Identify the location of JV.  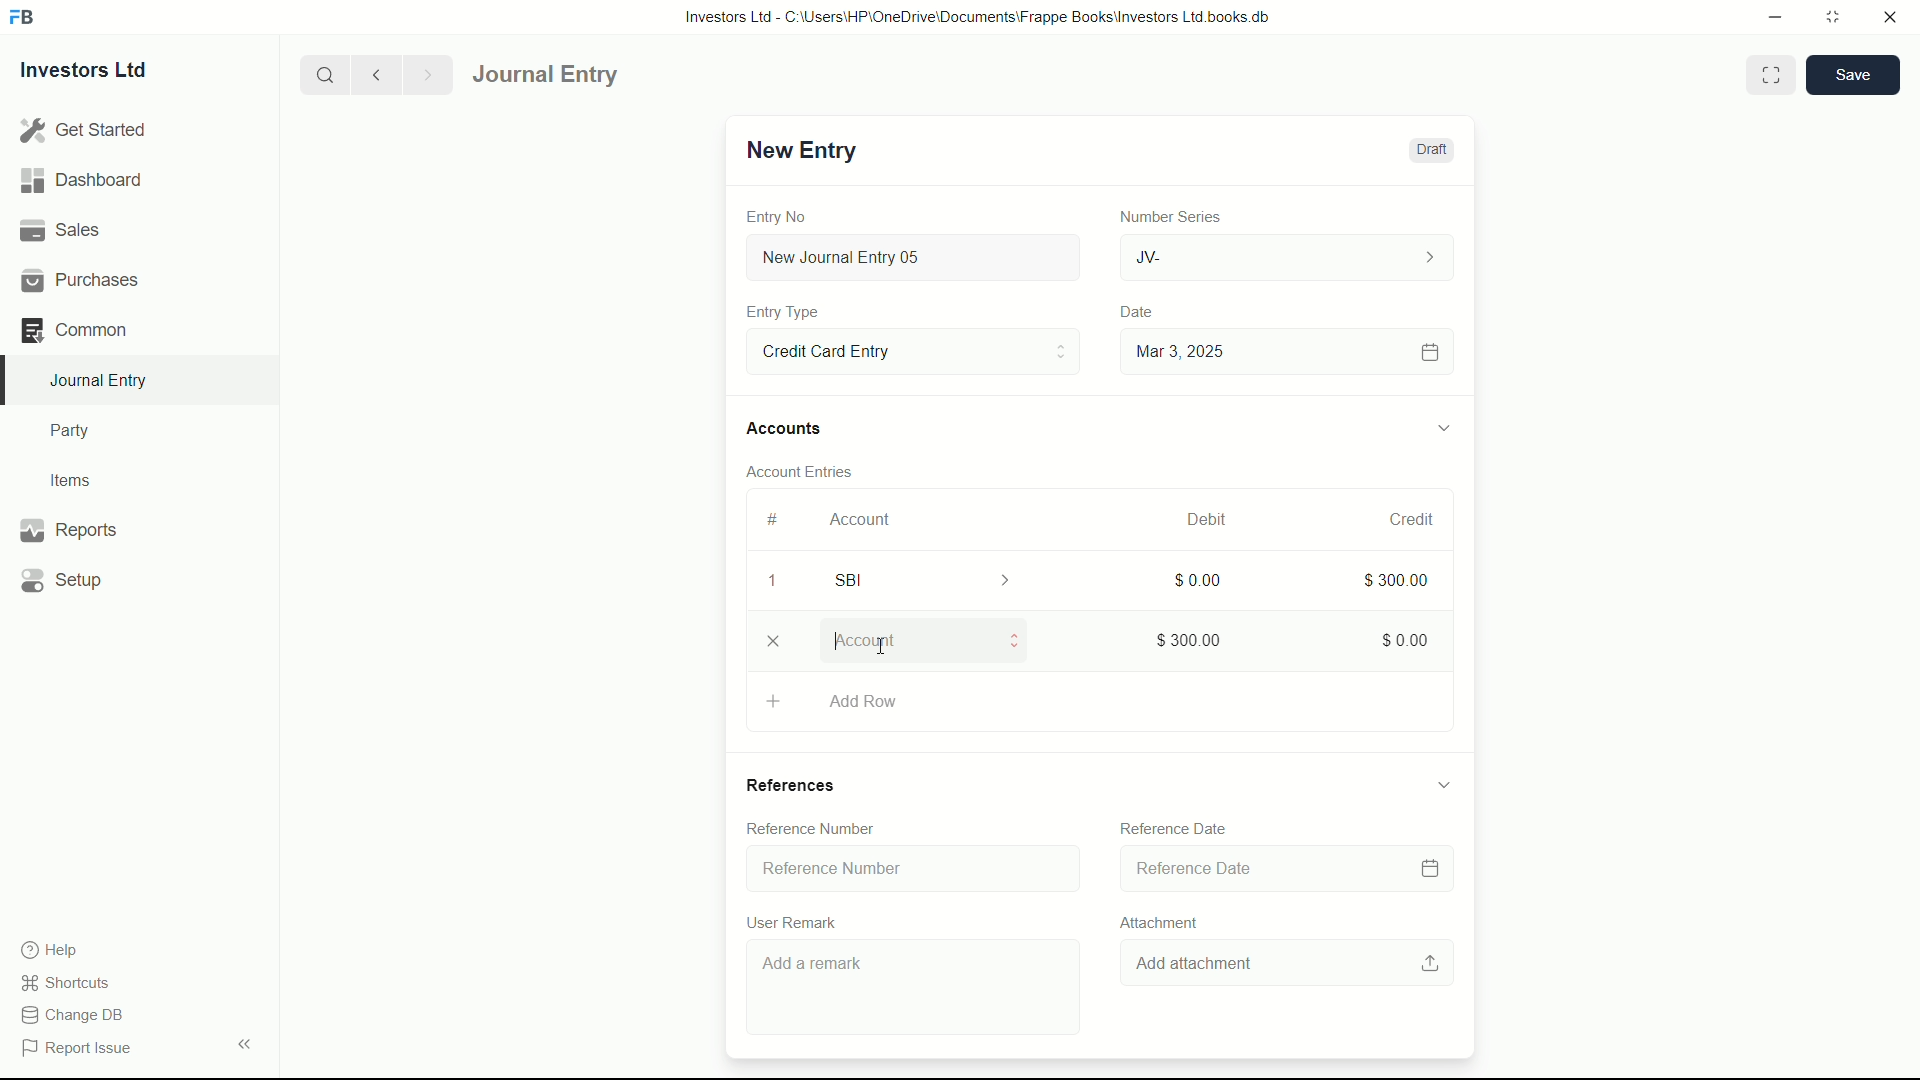
(1290, 255).